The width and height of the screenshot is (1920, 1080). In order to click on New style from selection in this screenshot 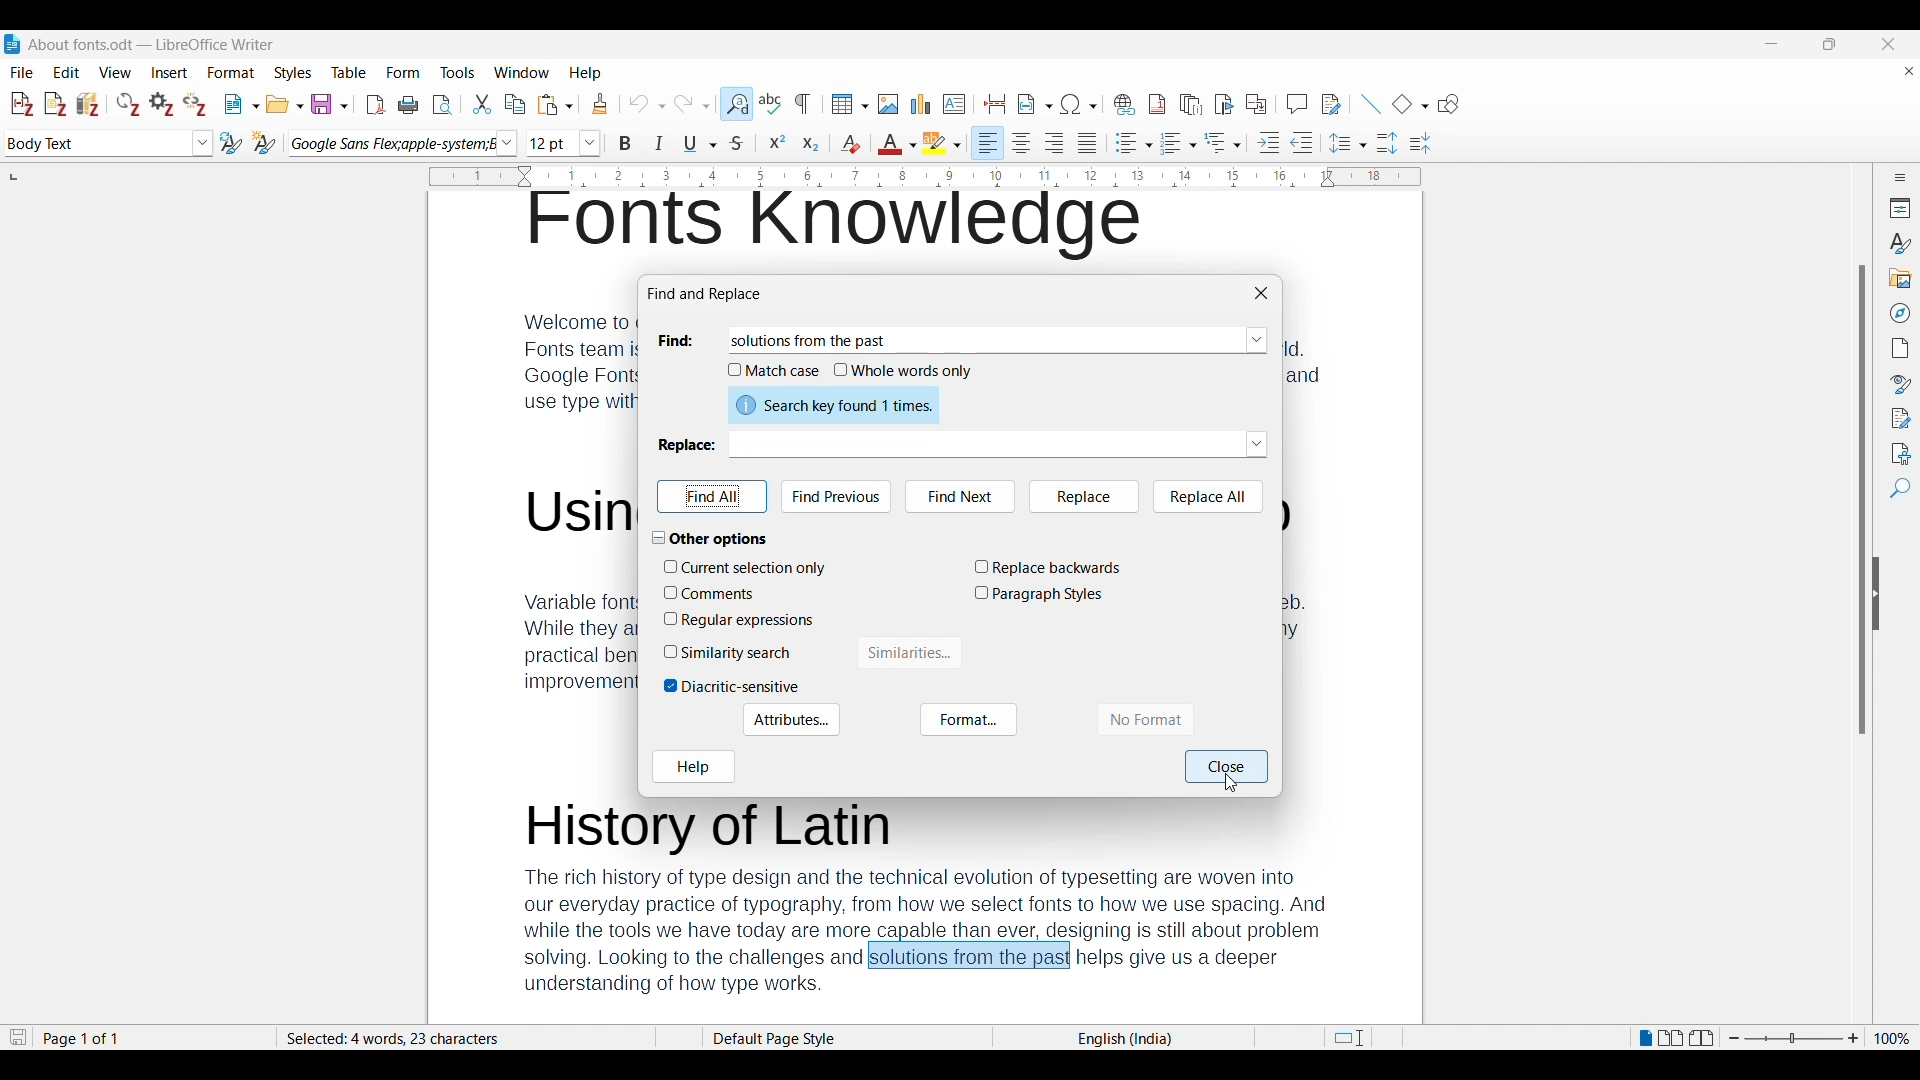, I will do `click(265, 143)`.